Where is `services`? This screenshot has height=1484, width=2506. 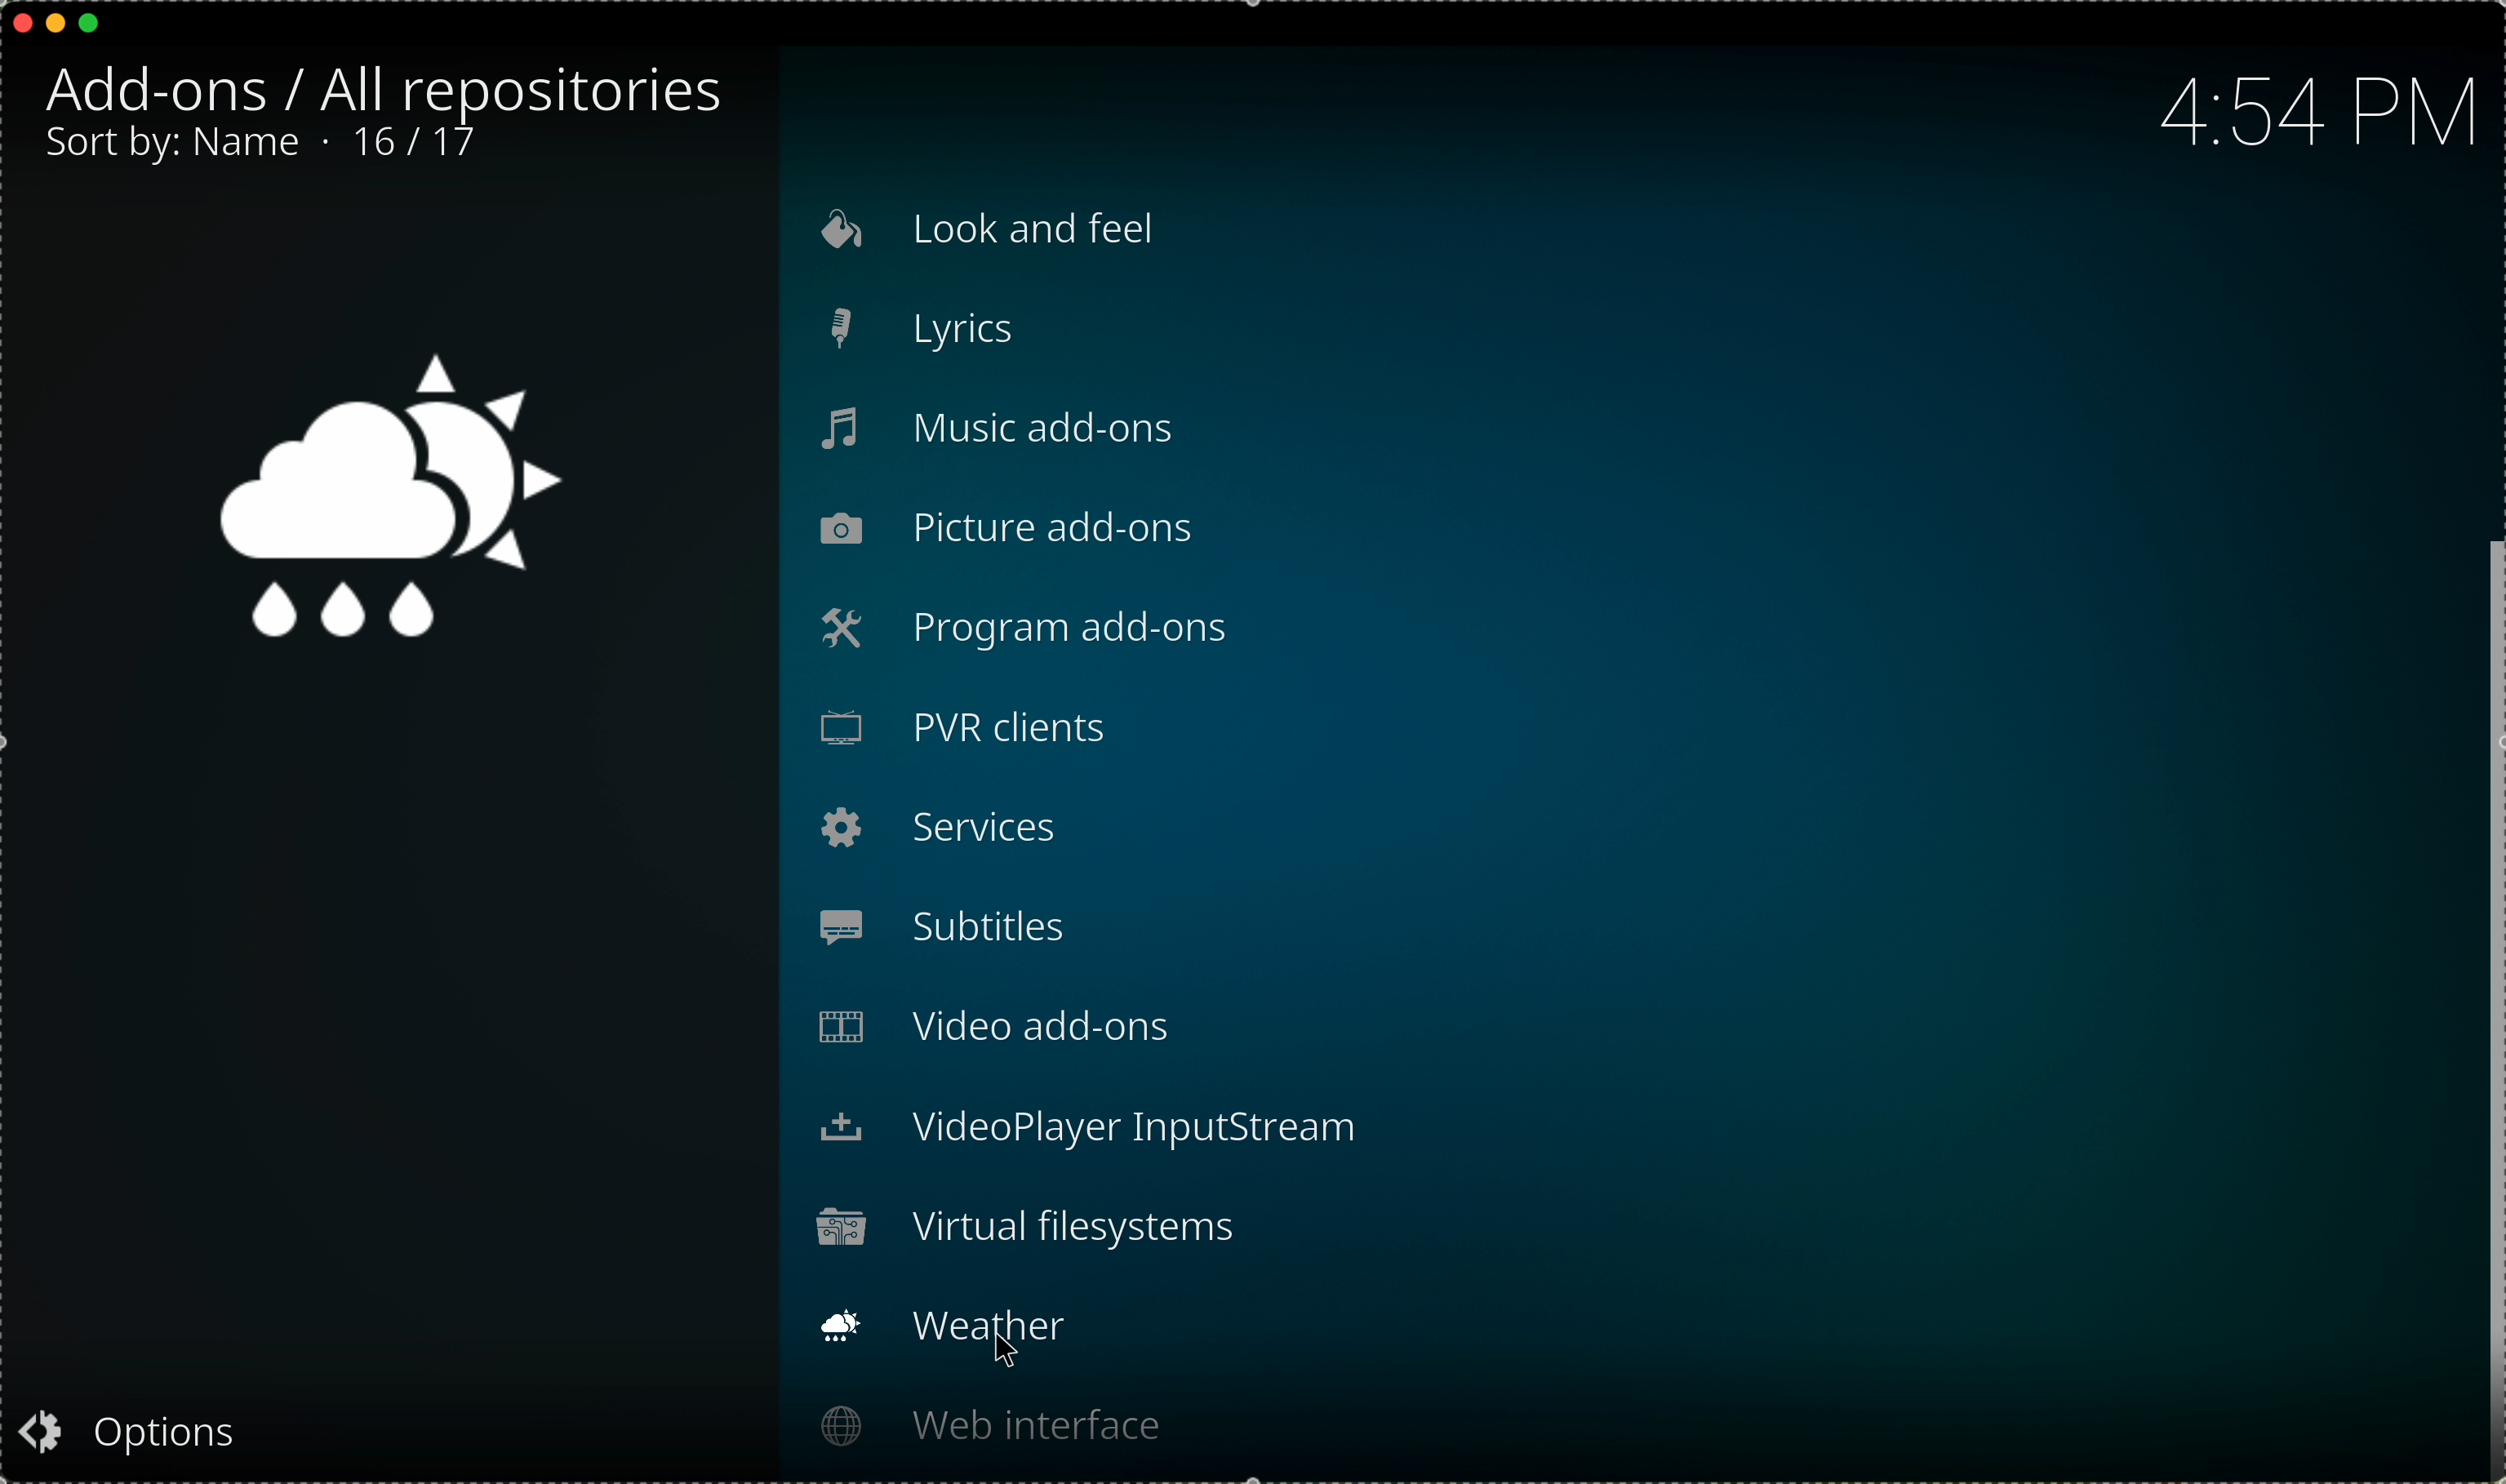 services is located at coordinates (941, 827).